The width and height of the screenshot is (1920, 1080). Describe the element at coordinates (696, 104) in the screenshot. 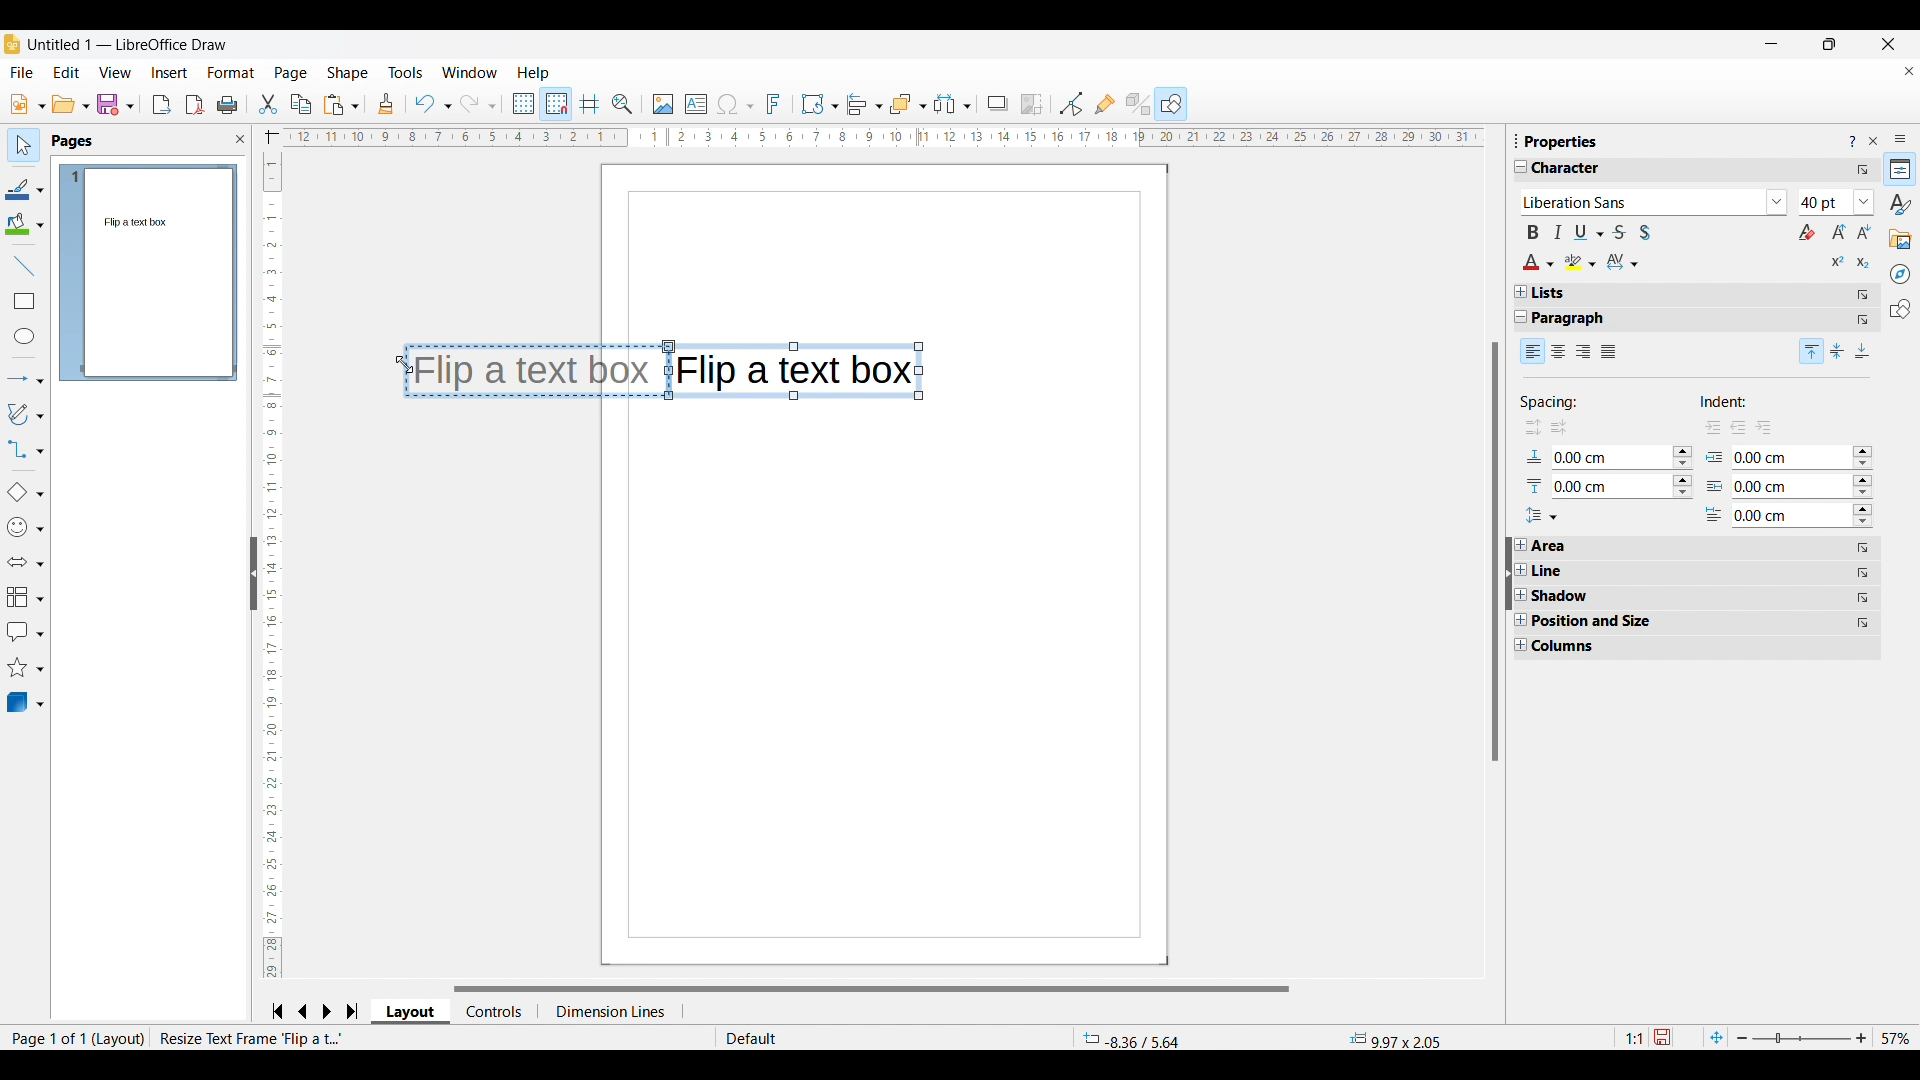

I see `Insert text box` at that location.